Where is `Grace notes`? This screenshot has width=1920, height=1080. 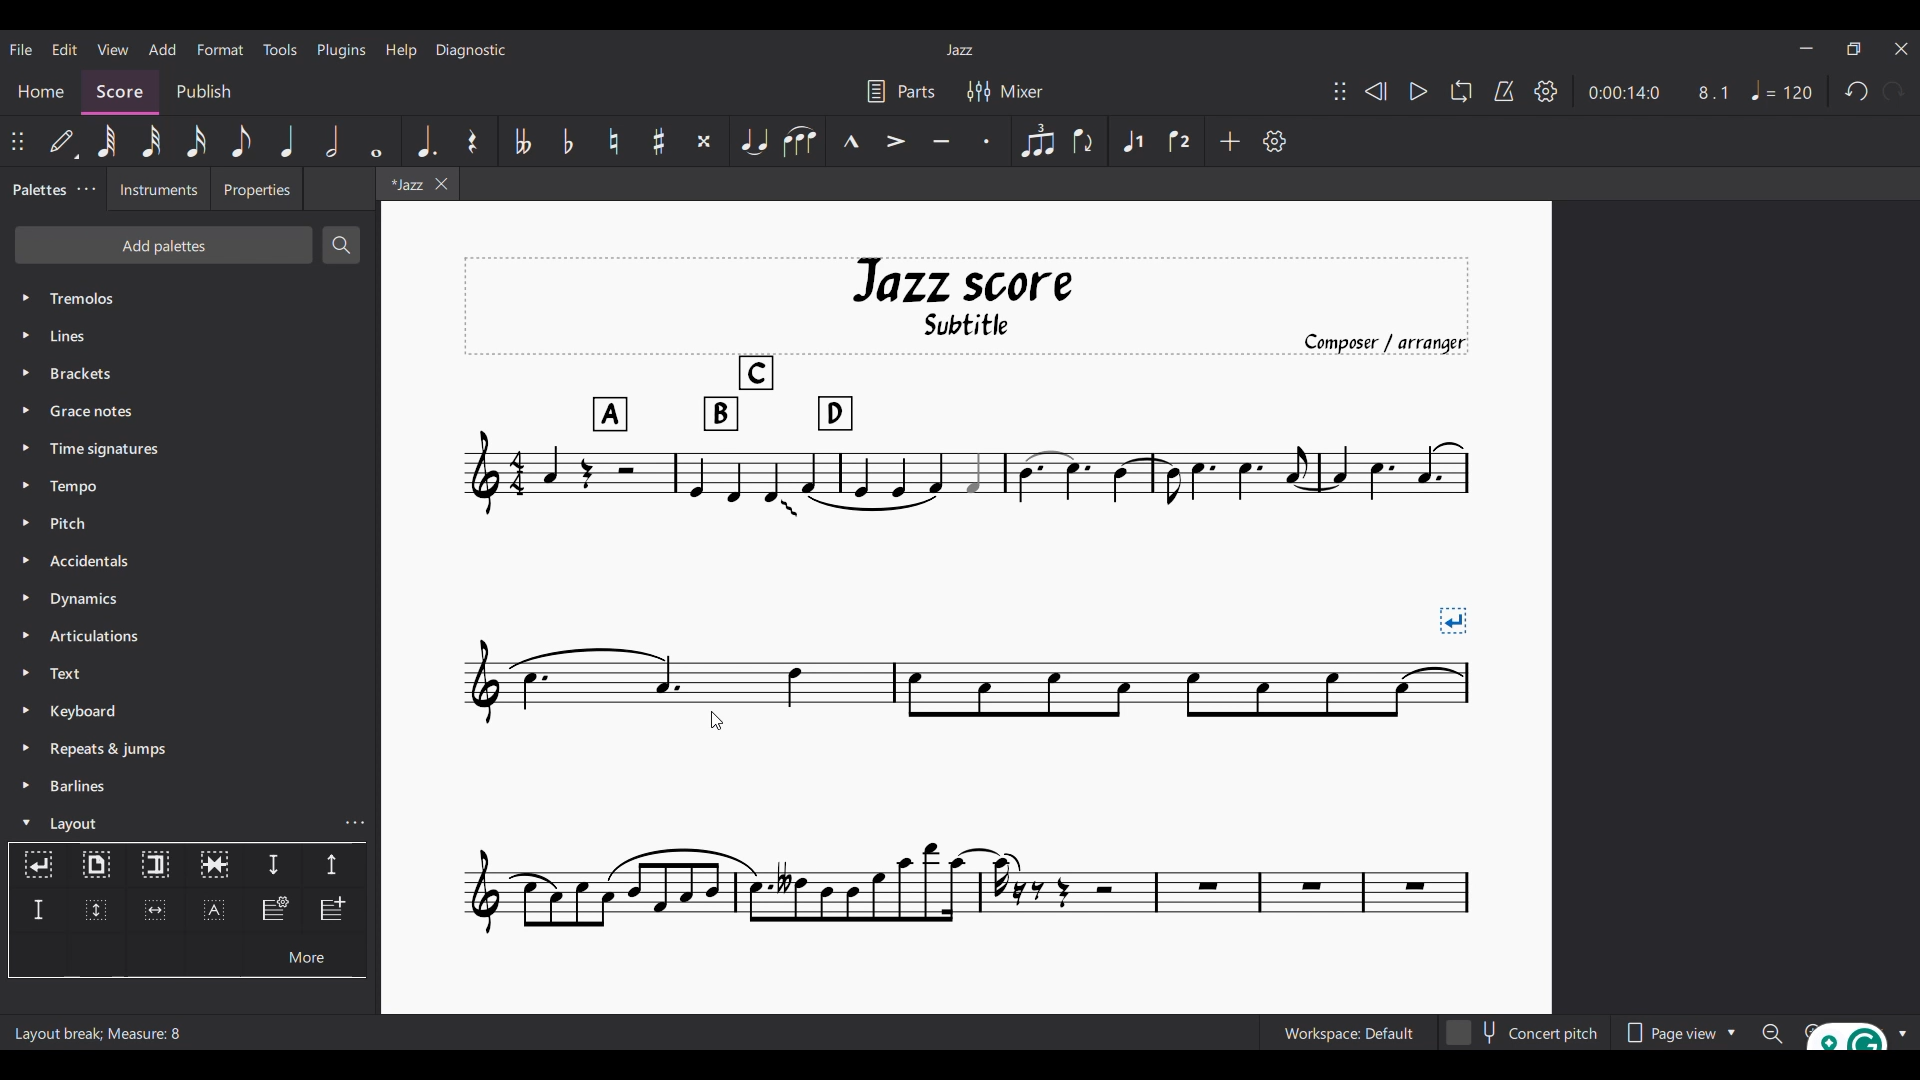 Grace notes is located at coordinates (190, 411).